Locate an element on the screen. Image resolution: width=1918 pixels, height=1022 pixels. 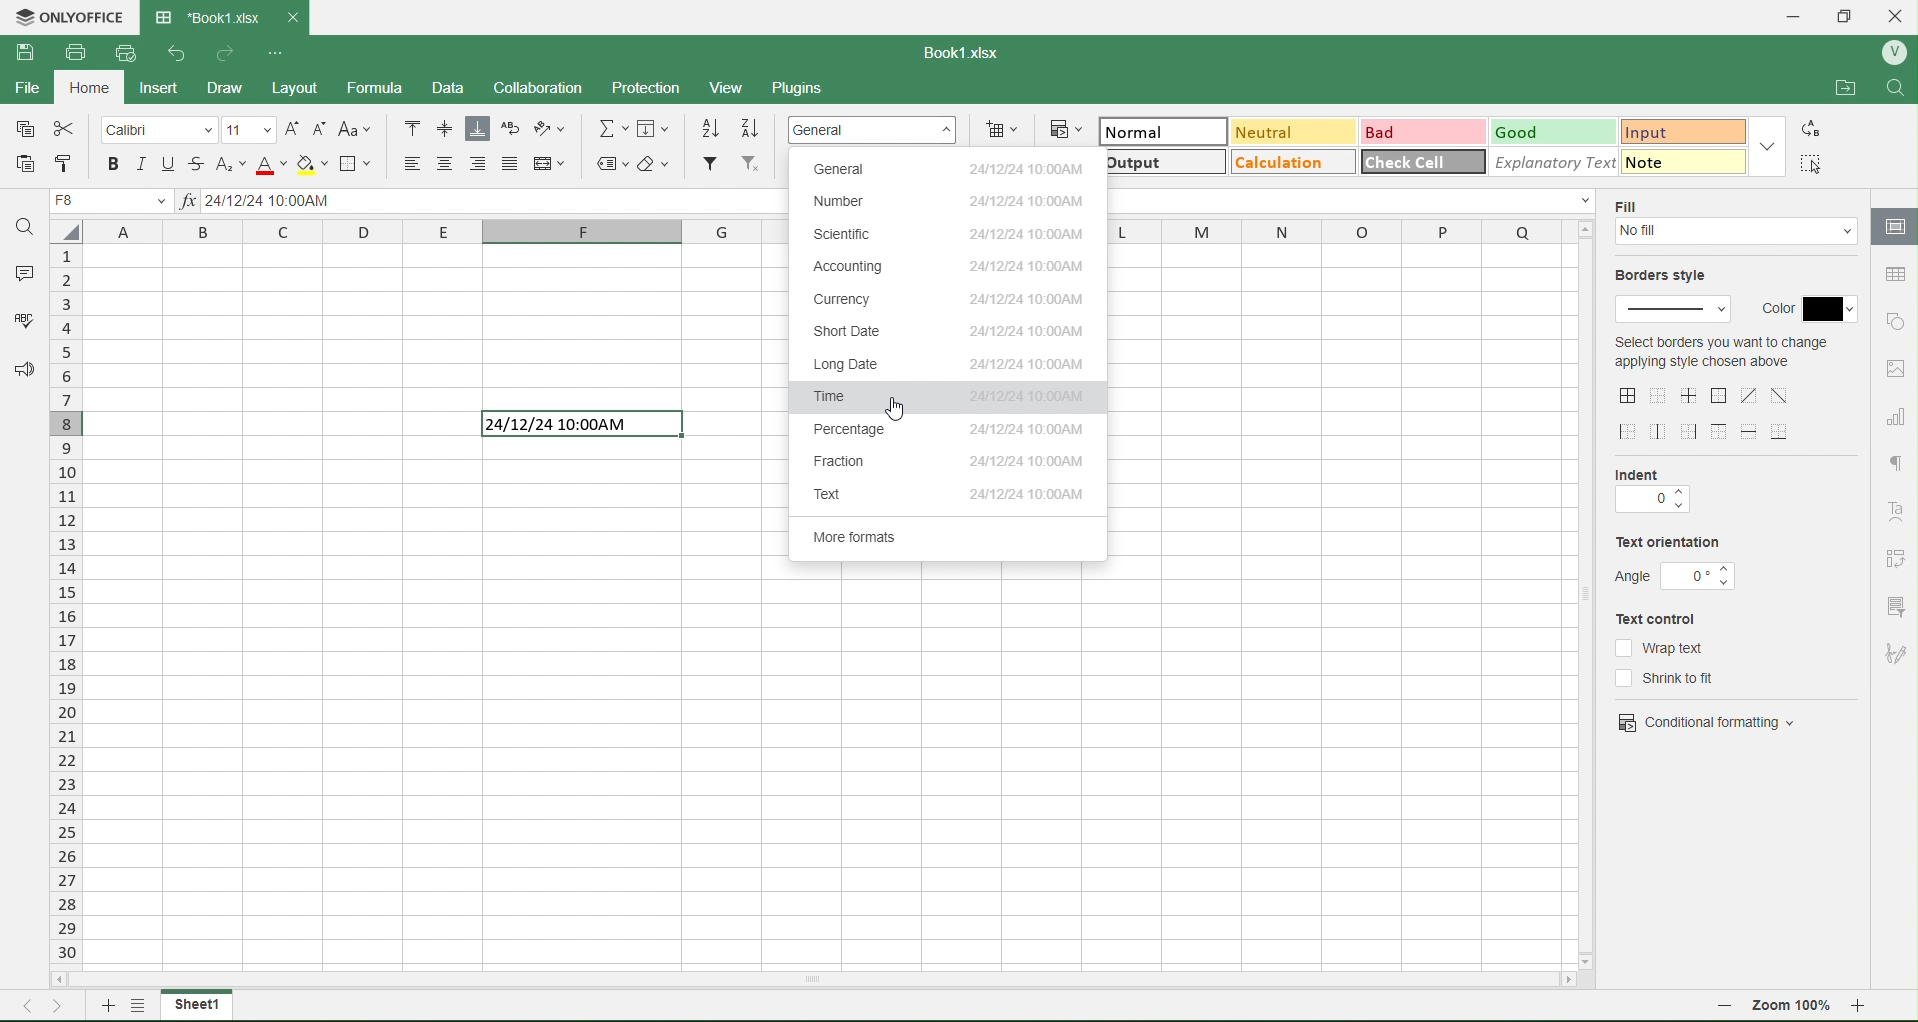
Summation is located at coordinates (614, 128).